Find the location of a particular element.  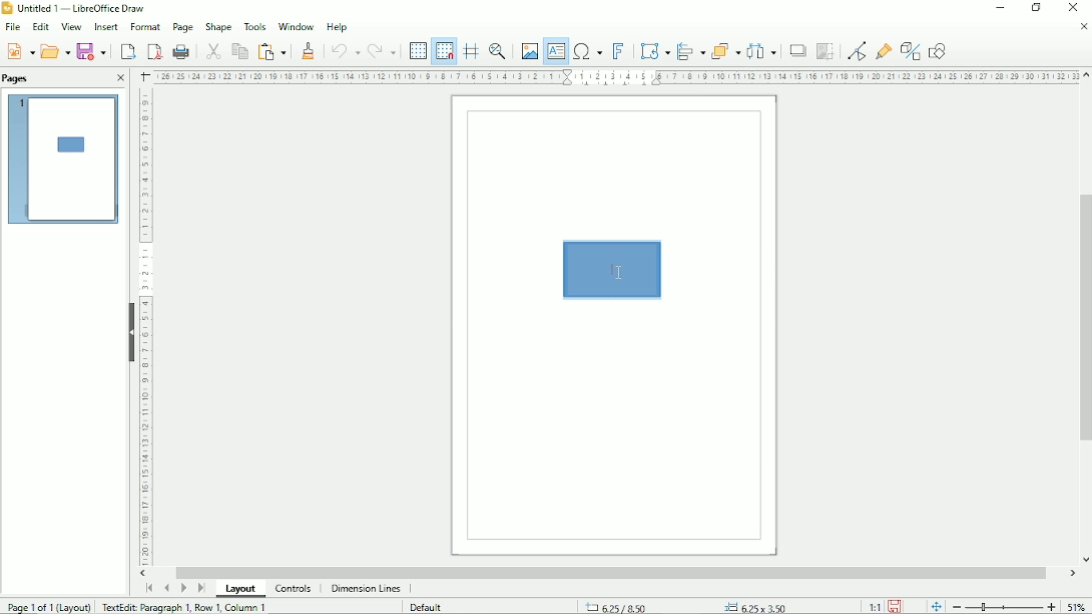

Clone formatting is located at coordinates (310, 50).